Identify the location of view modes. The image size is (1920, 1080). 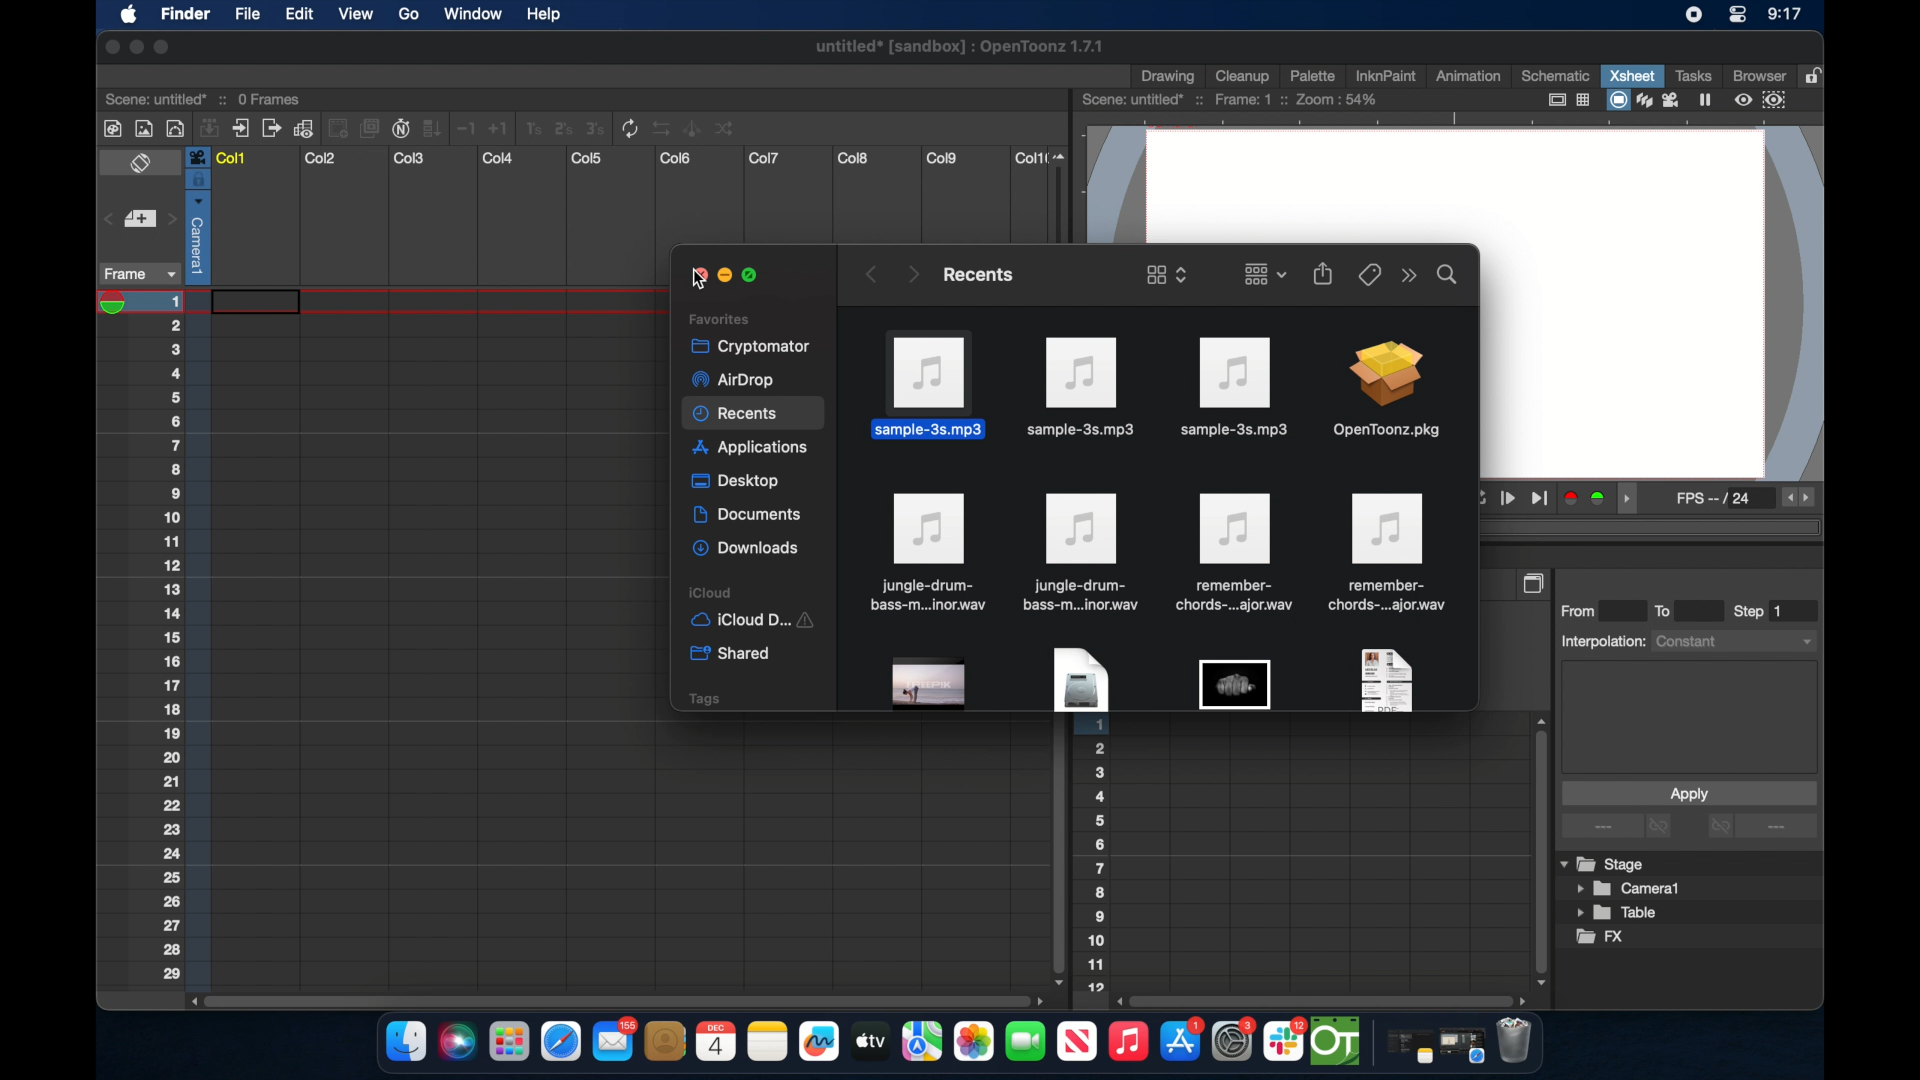
(1661, 100).